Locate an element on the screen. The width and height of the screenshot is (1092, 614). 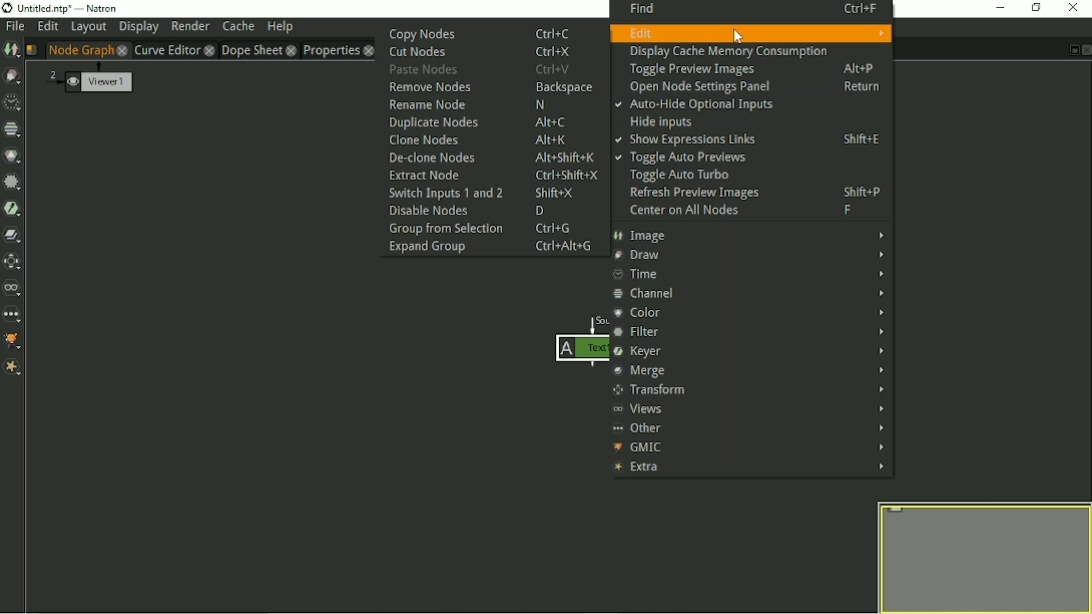
Duplicate Nodes is located at coordinates (485, 122).